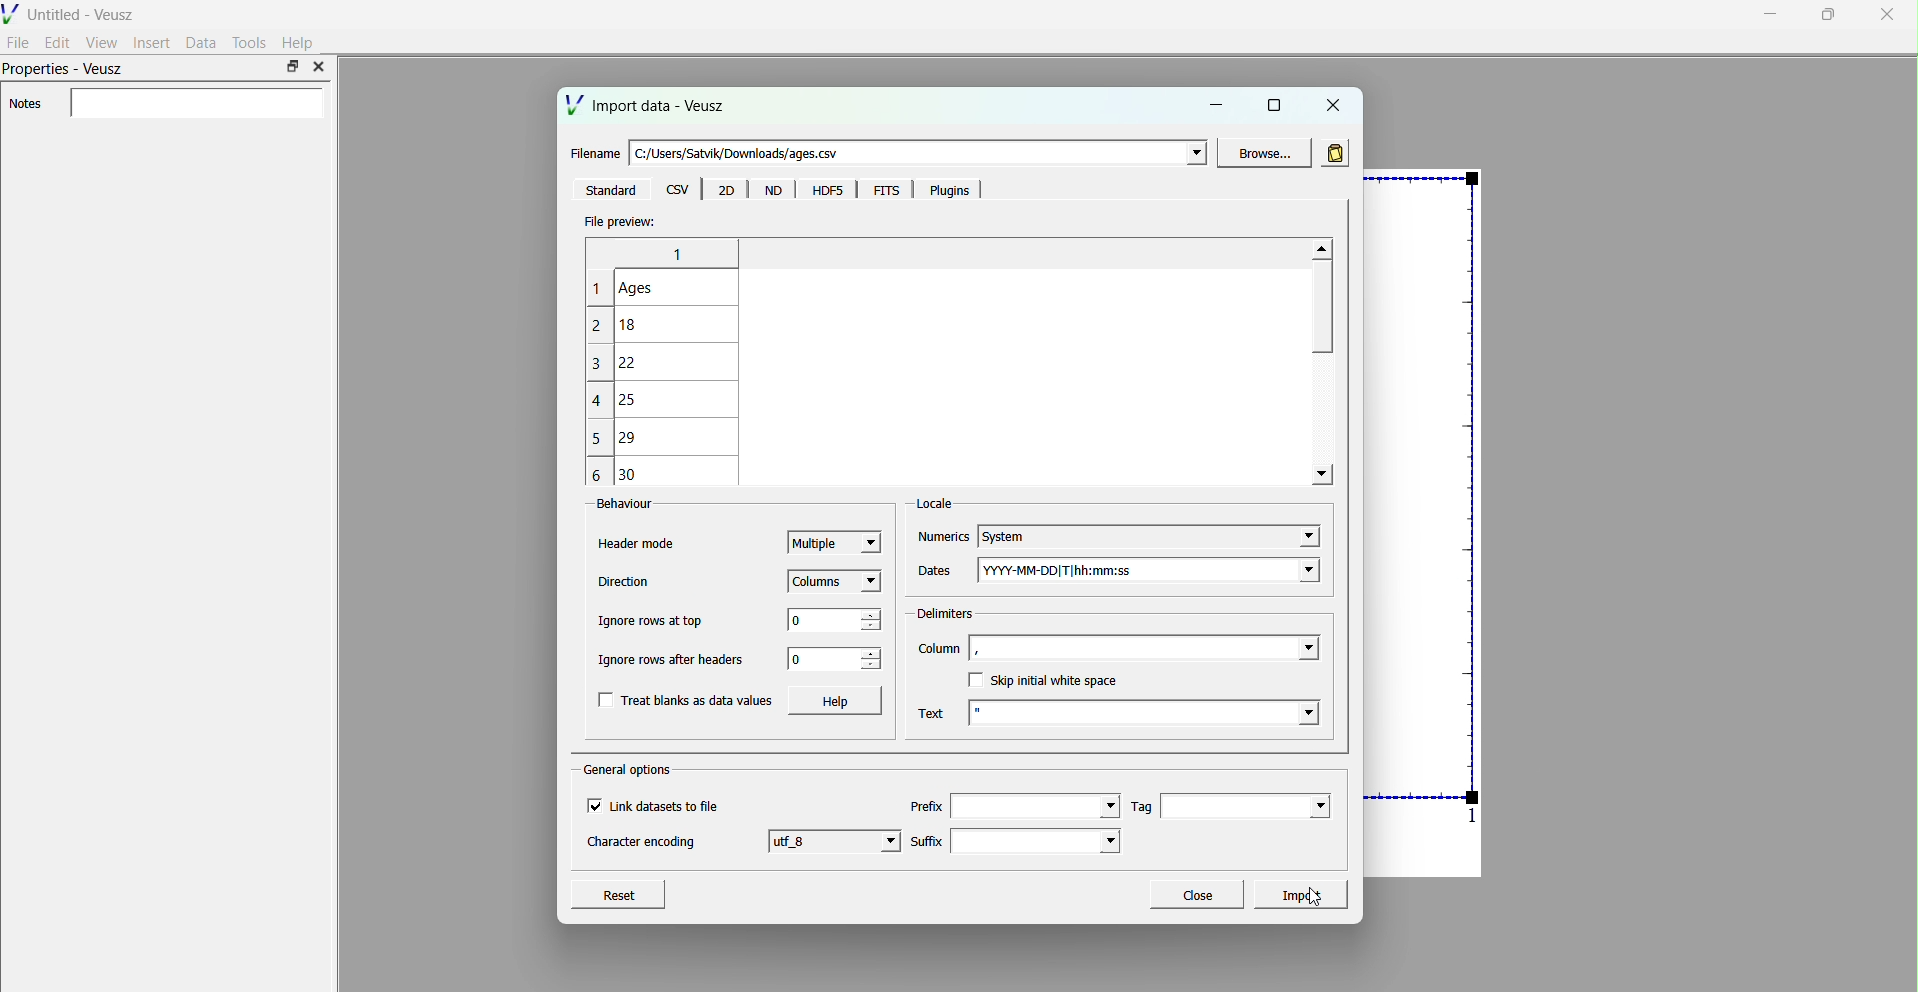 The image size is (1918, 992). What do you see at coordinates (630, 770) in the screenshot?
I see `General options.` at bounding box center [630, 770].